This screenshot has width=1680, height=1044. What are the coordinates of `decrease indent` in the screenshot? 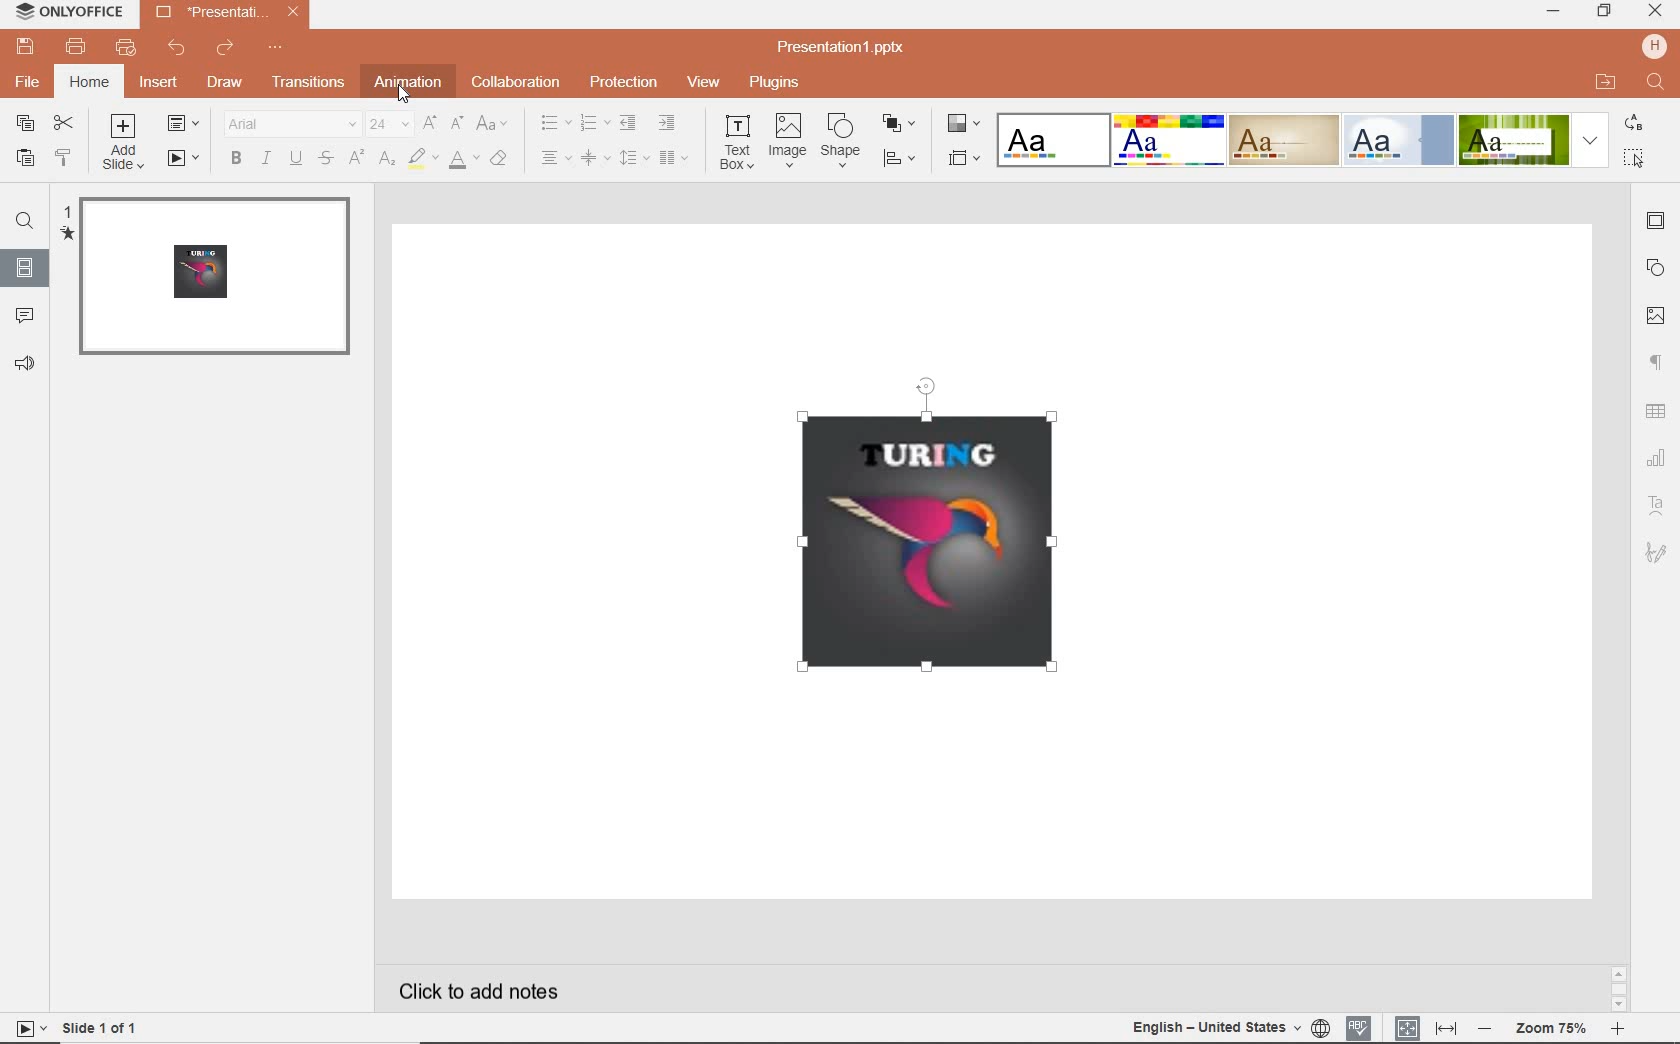 It's located at (629, 124).